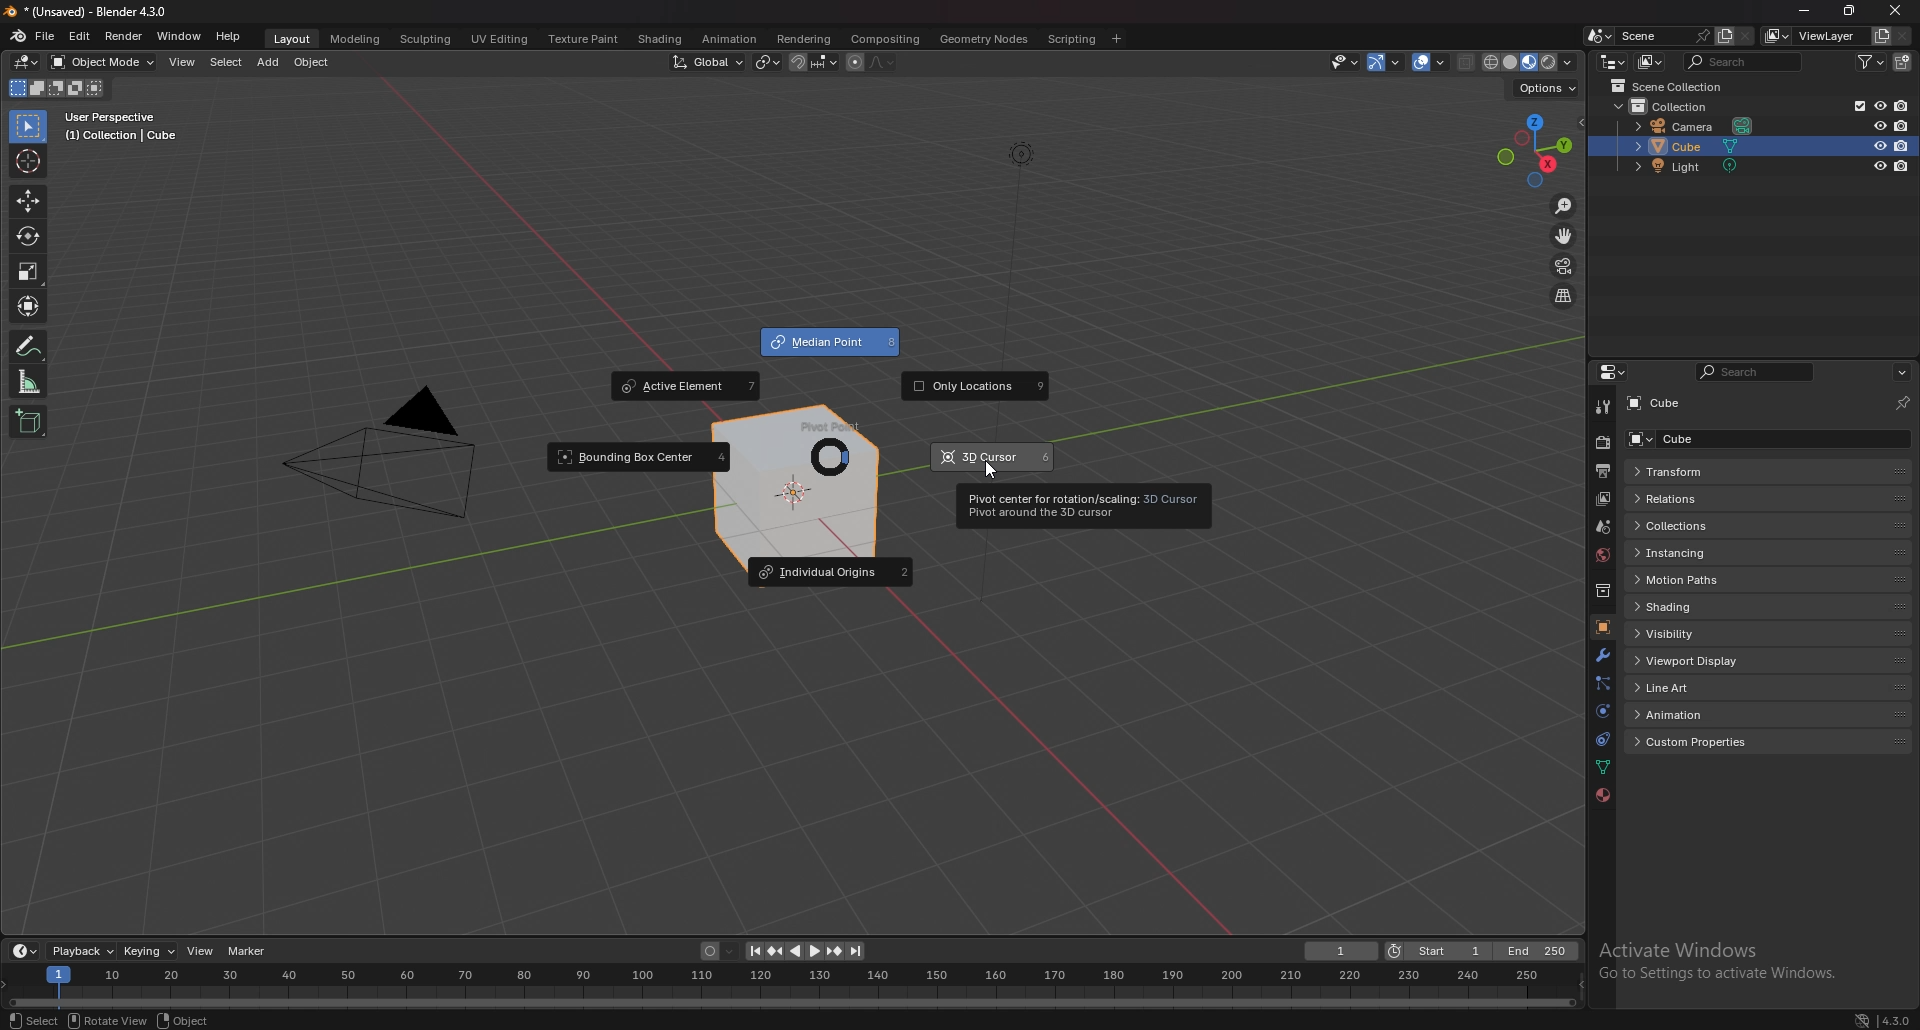  What do you see at coordinates (27, 201) in the screenshot?
I see `move` at bounding box center [27, 201].